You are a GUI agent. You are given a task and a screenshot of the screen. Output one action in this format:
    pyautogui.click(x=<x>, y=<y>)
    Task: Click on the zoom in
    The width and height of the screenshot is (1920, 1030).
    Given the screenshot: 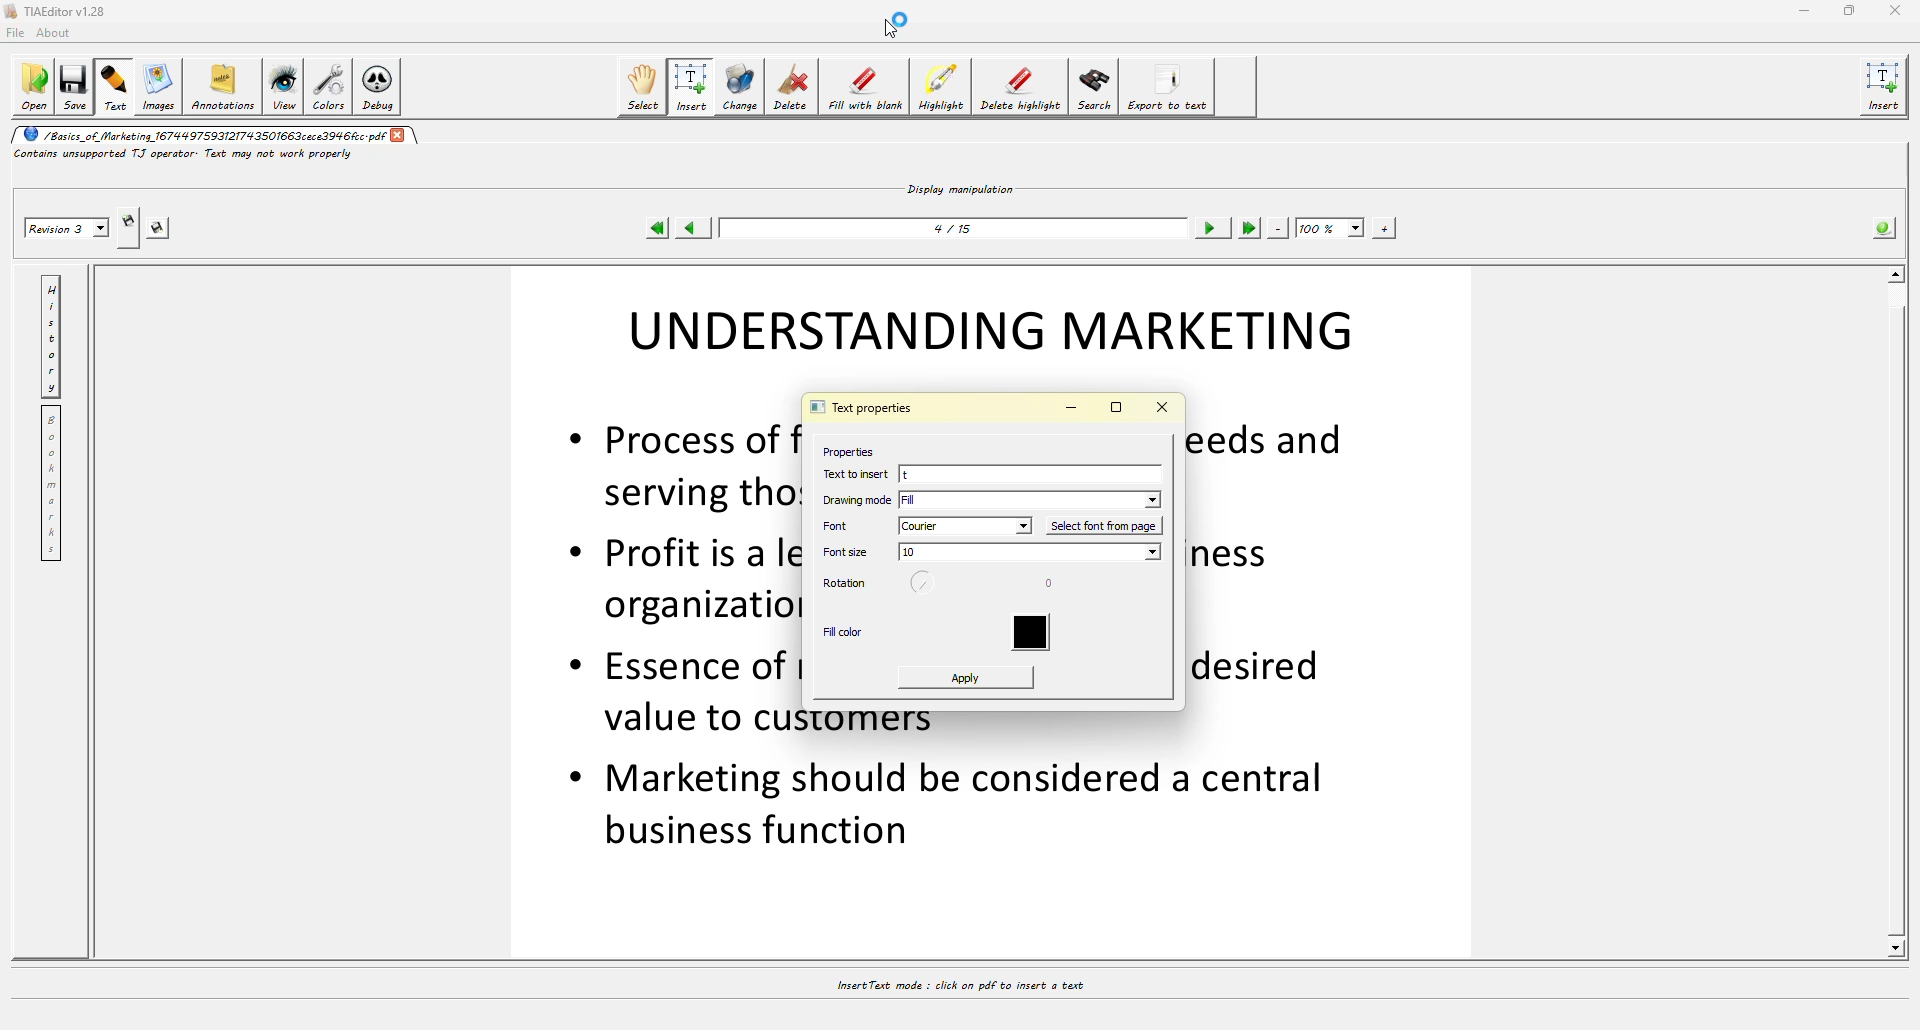 What is the action you would take?
    pyautogui.click(x=1383, y=227)
    